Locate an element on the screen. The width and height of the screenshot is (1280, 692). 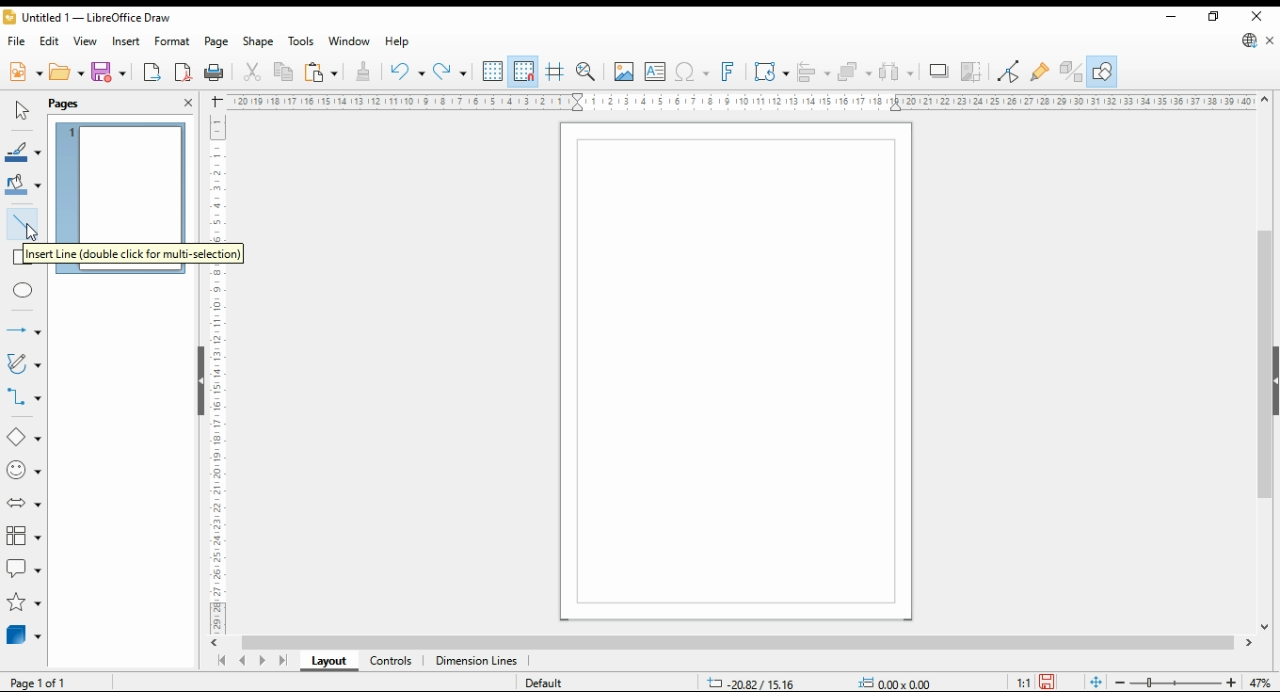
minimize is located at coordinates (1171, 17).